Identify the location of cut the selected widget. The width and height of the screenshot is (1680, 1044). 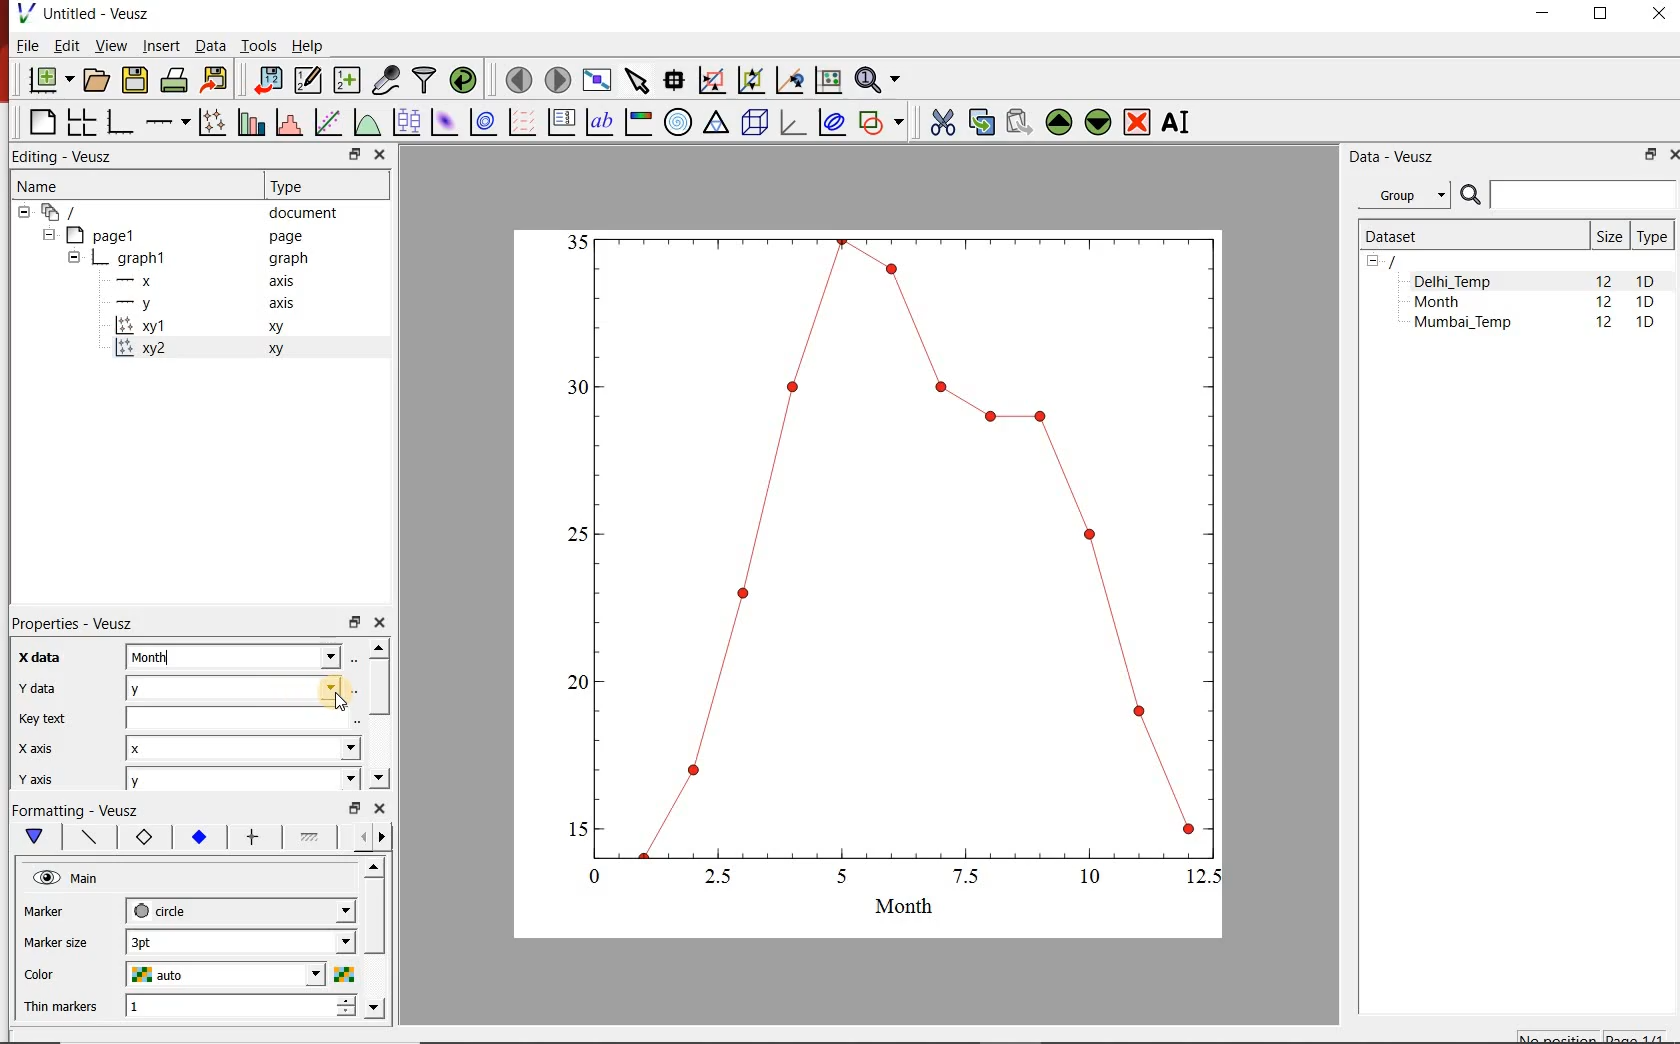
(942, 122).